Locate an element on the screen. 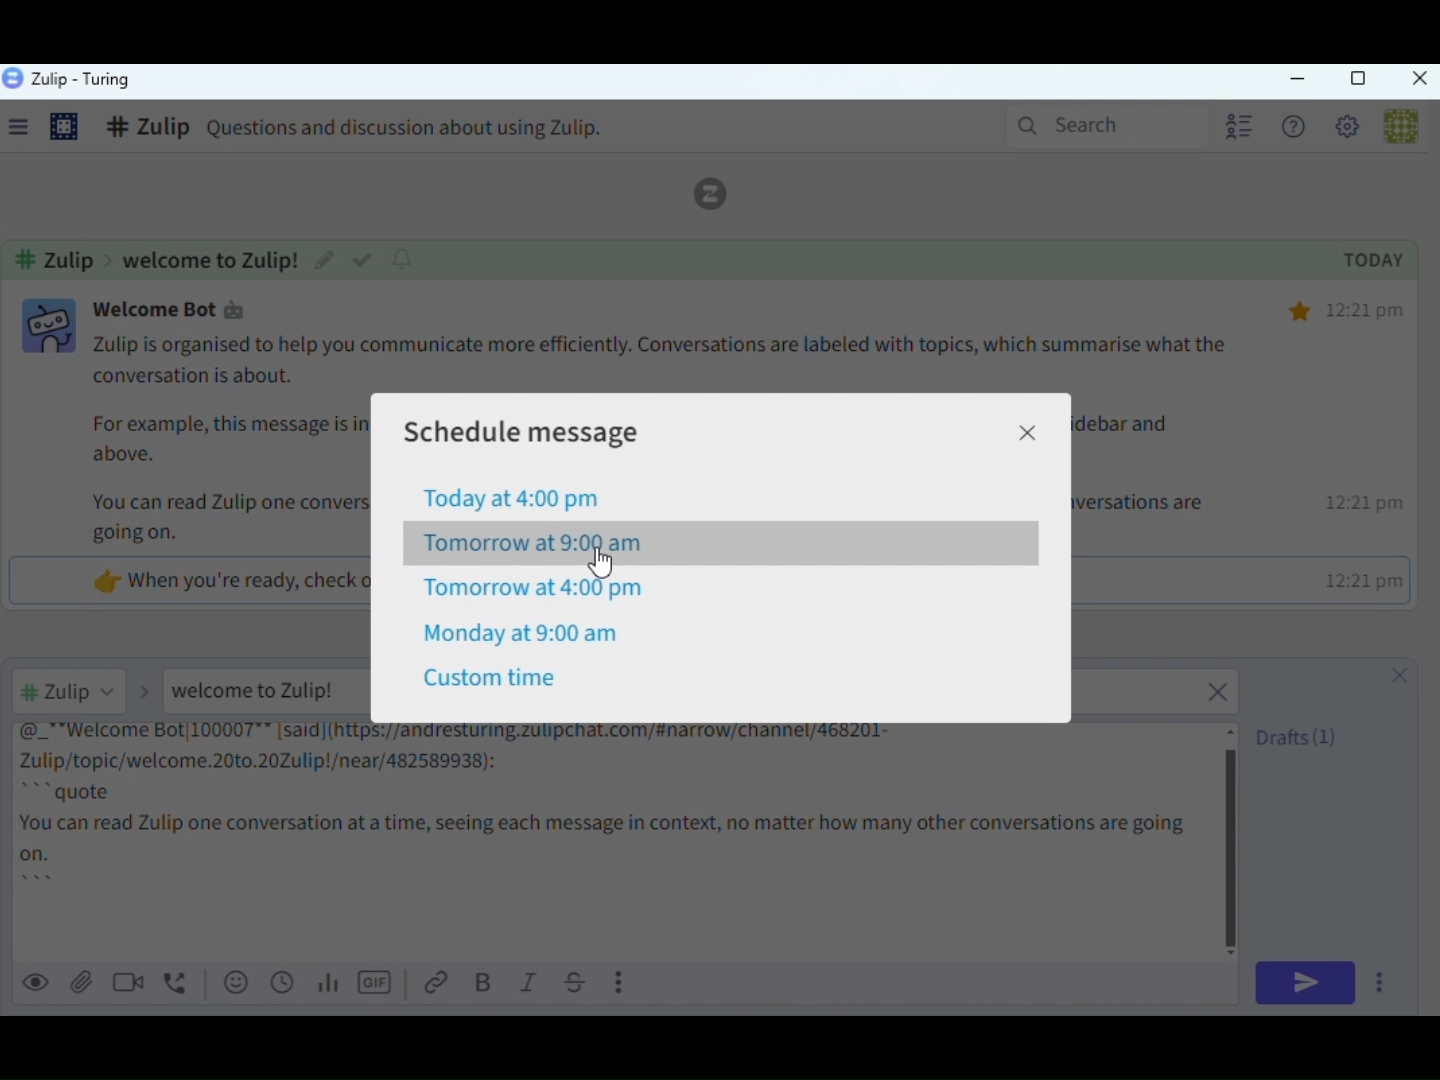 The height and width of the screenshot is (1080, 1440). Video Call is located at coordinates (134, 981).